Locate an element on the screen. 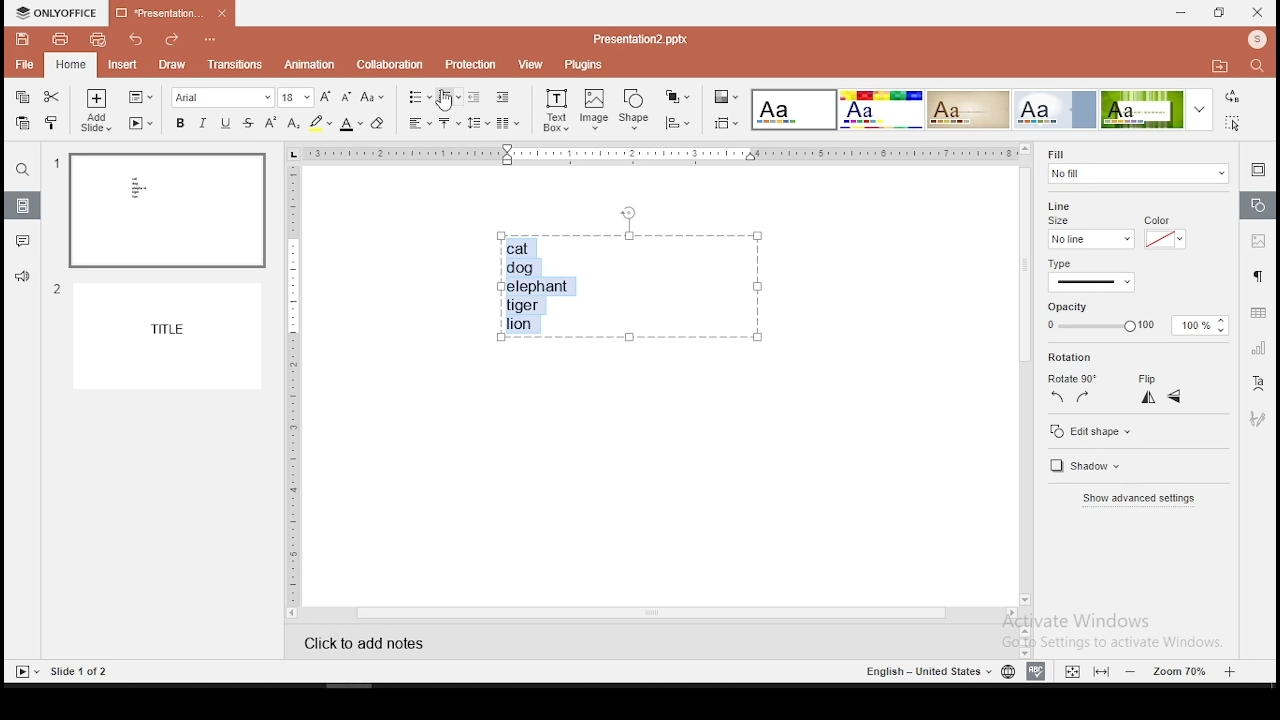  font color is located at coordinates (350, 123).